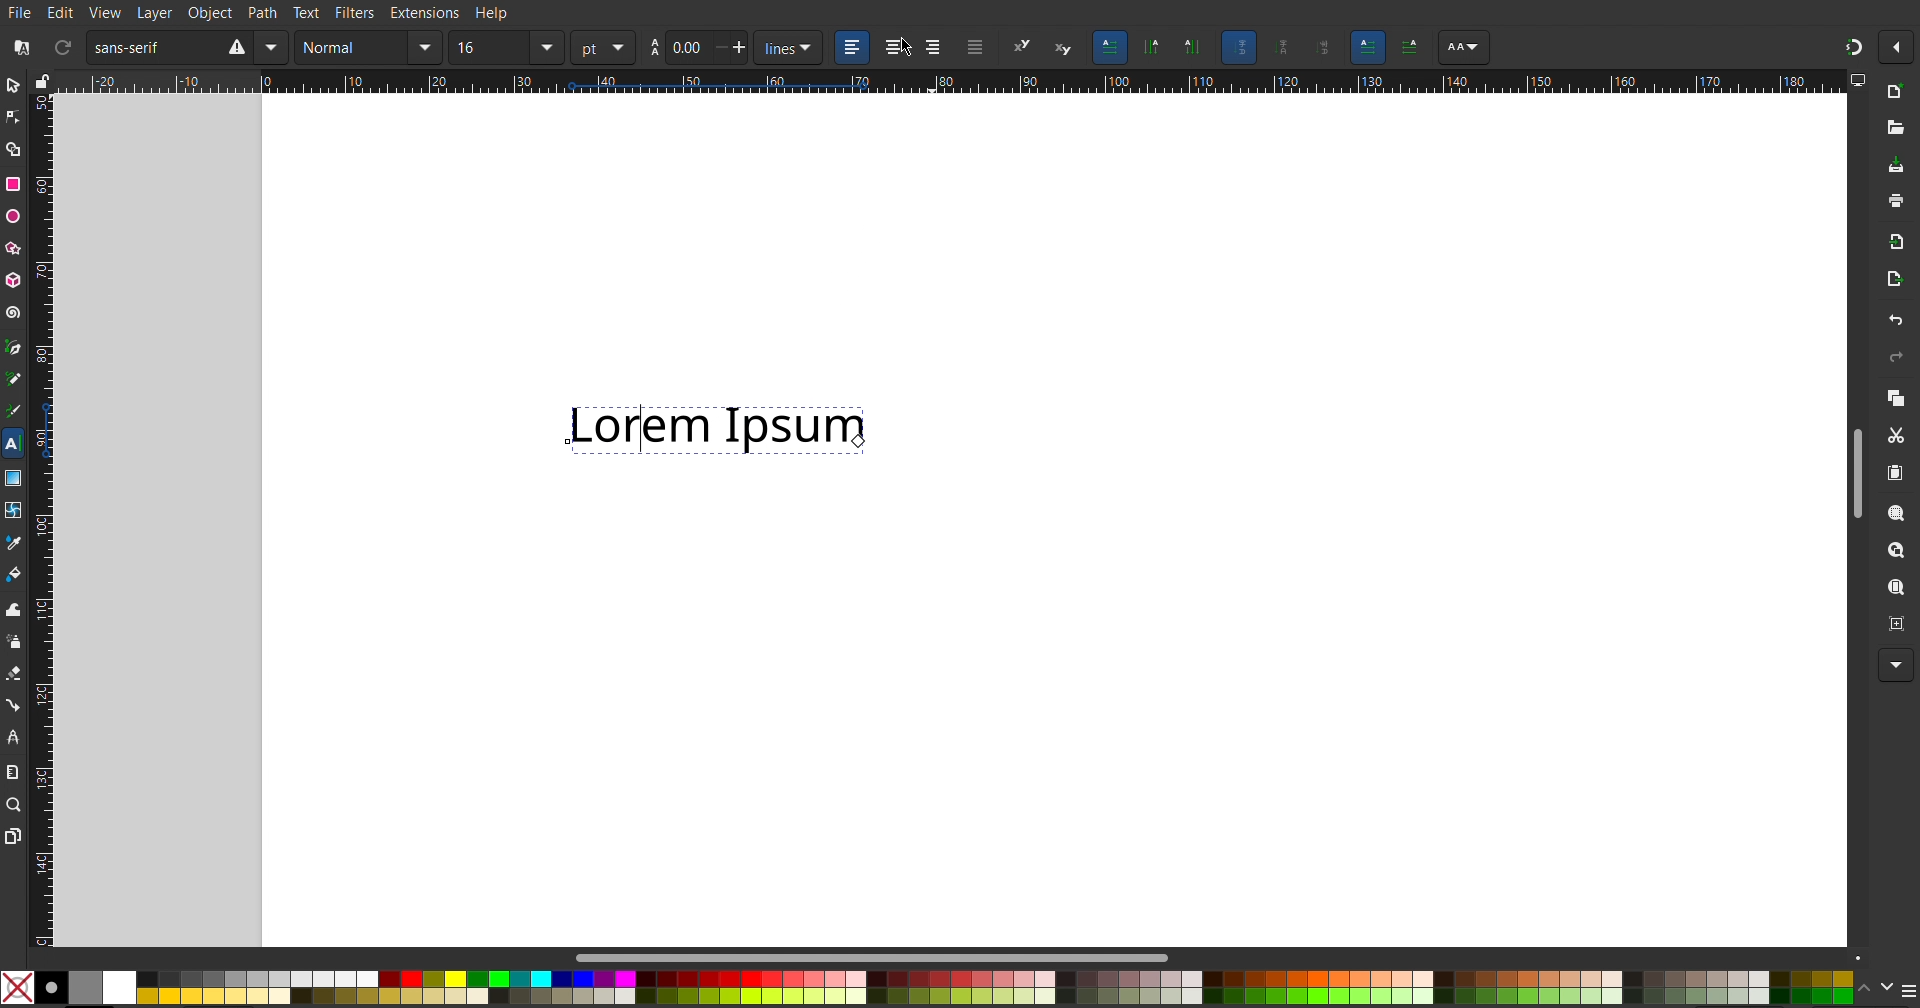 This screenshot has width=1920, height=1008. What do you see at coordinates (18, 84) in the screenshot?
I see `Select` at bounding box center [18, 84].